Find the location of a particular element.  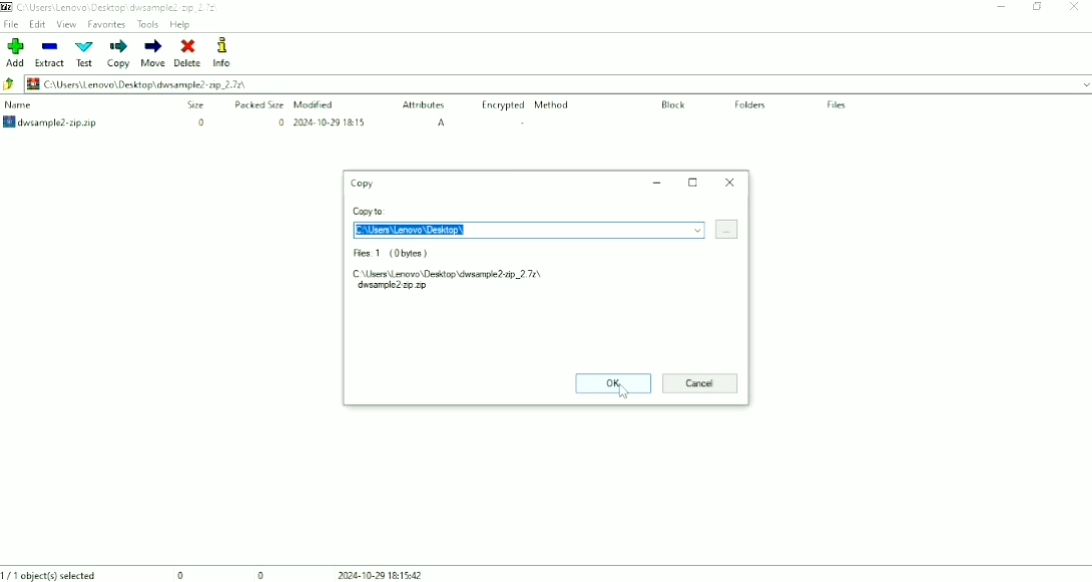

Help is located at coordinates (181, 24).